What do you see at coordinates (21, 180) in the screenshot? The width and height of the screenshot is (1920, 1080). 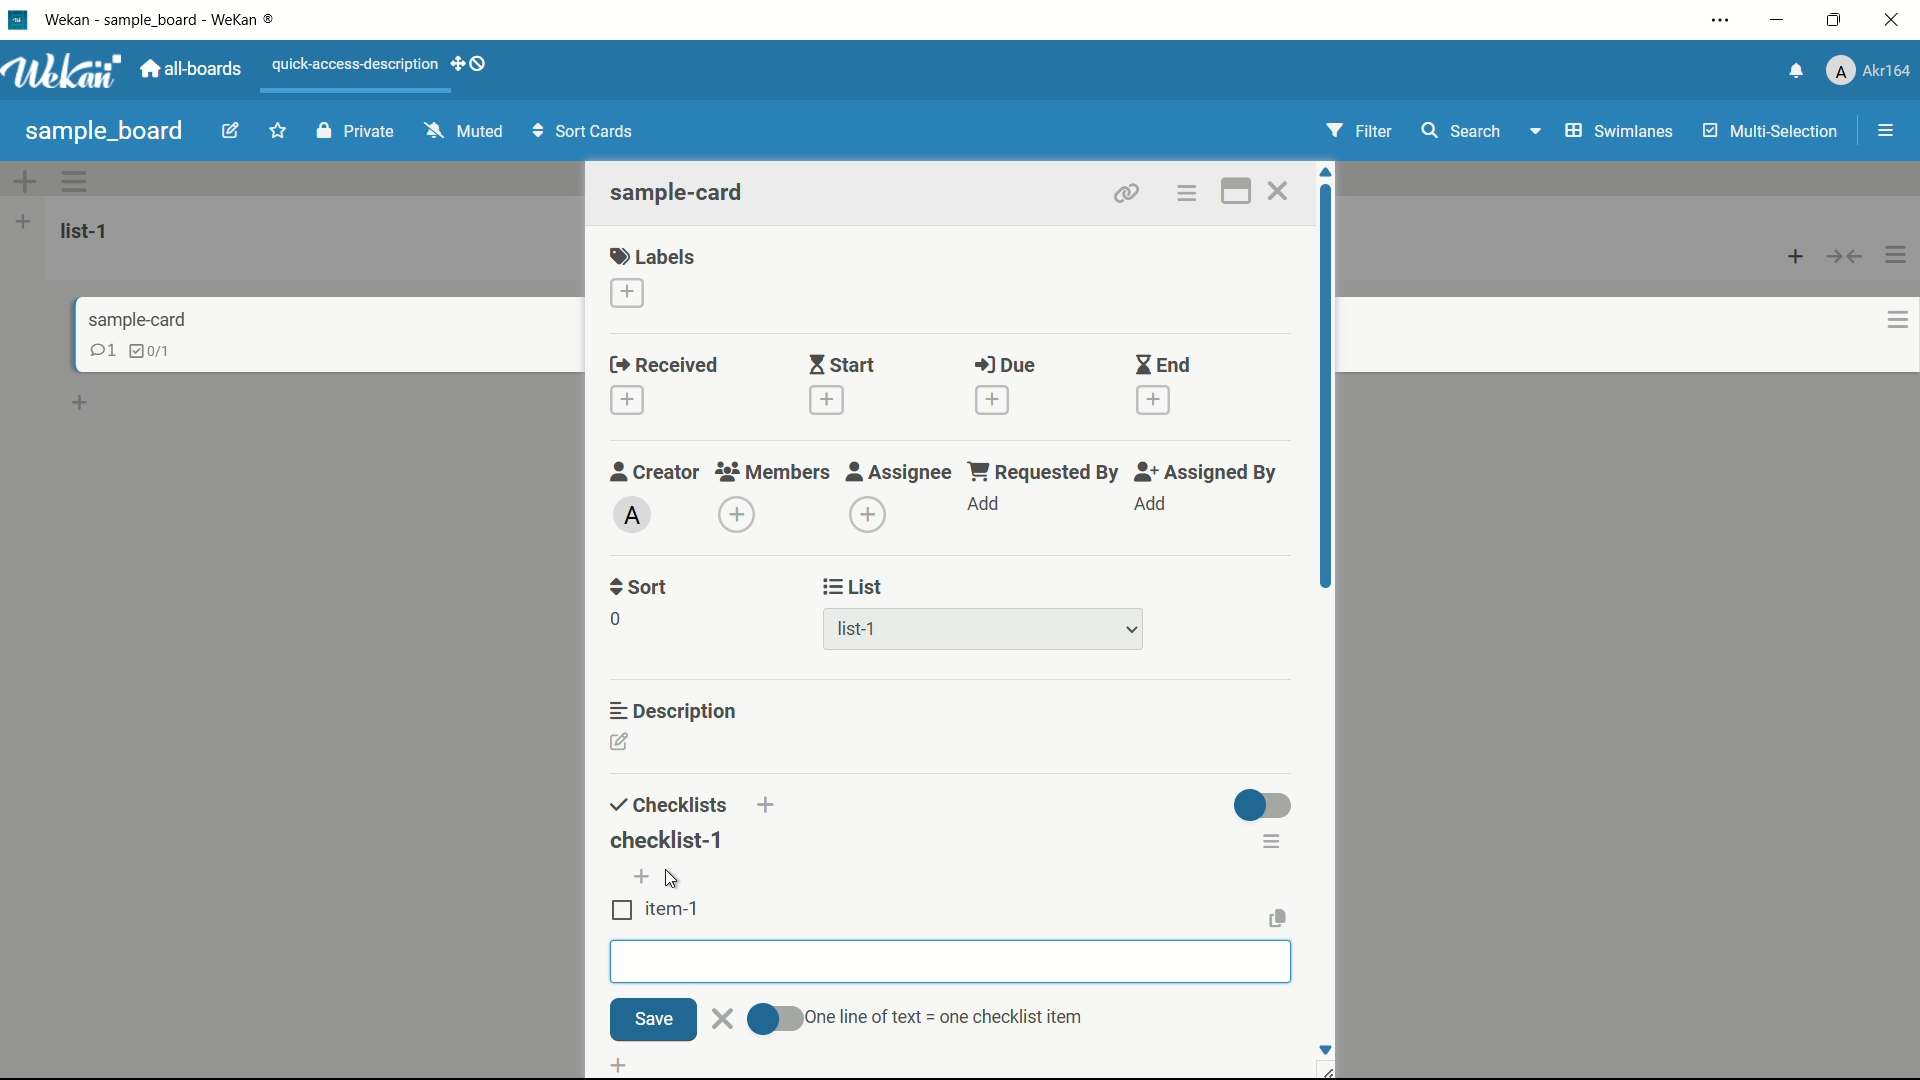 I see `add options` at bounding box center [21, 180].